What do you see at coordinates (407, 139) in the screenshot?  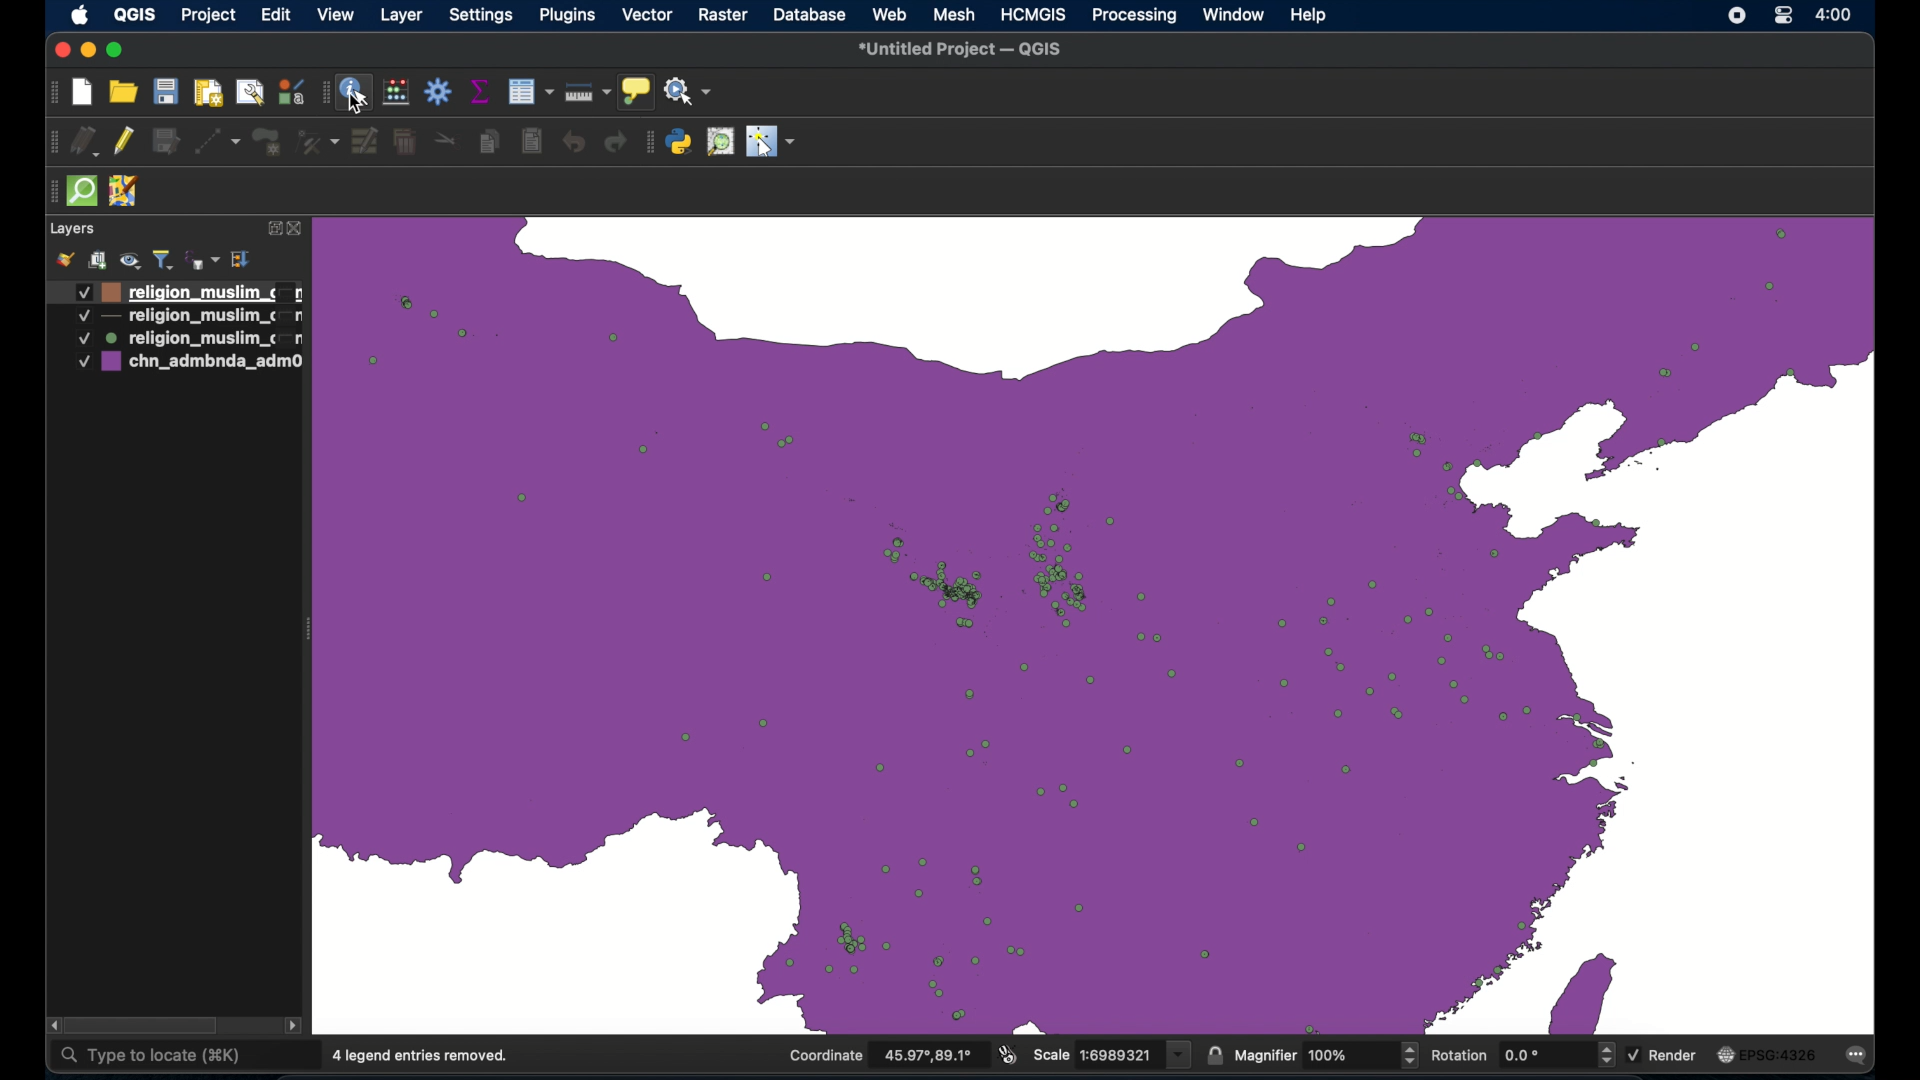 I see `delete selected` at bounding box center [407, 139].